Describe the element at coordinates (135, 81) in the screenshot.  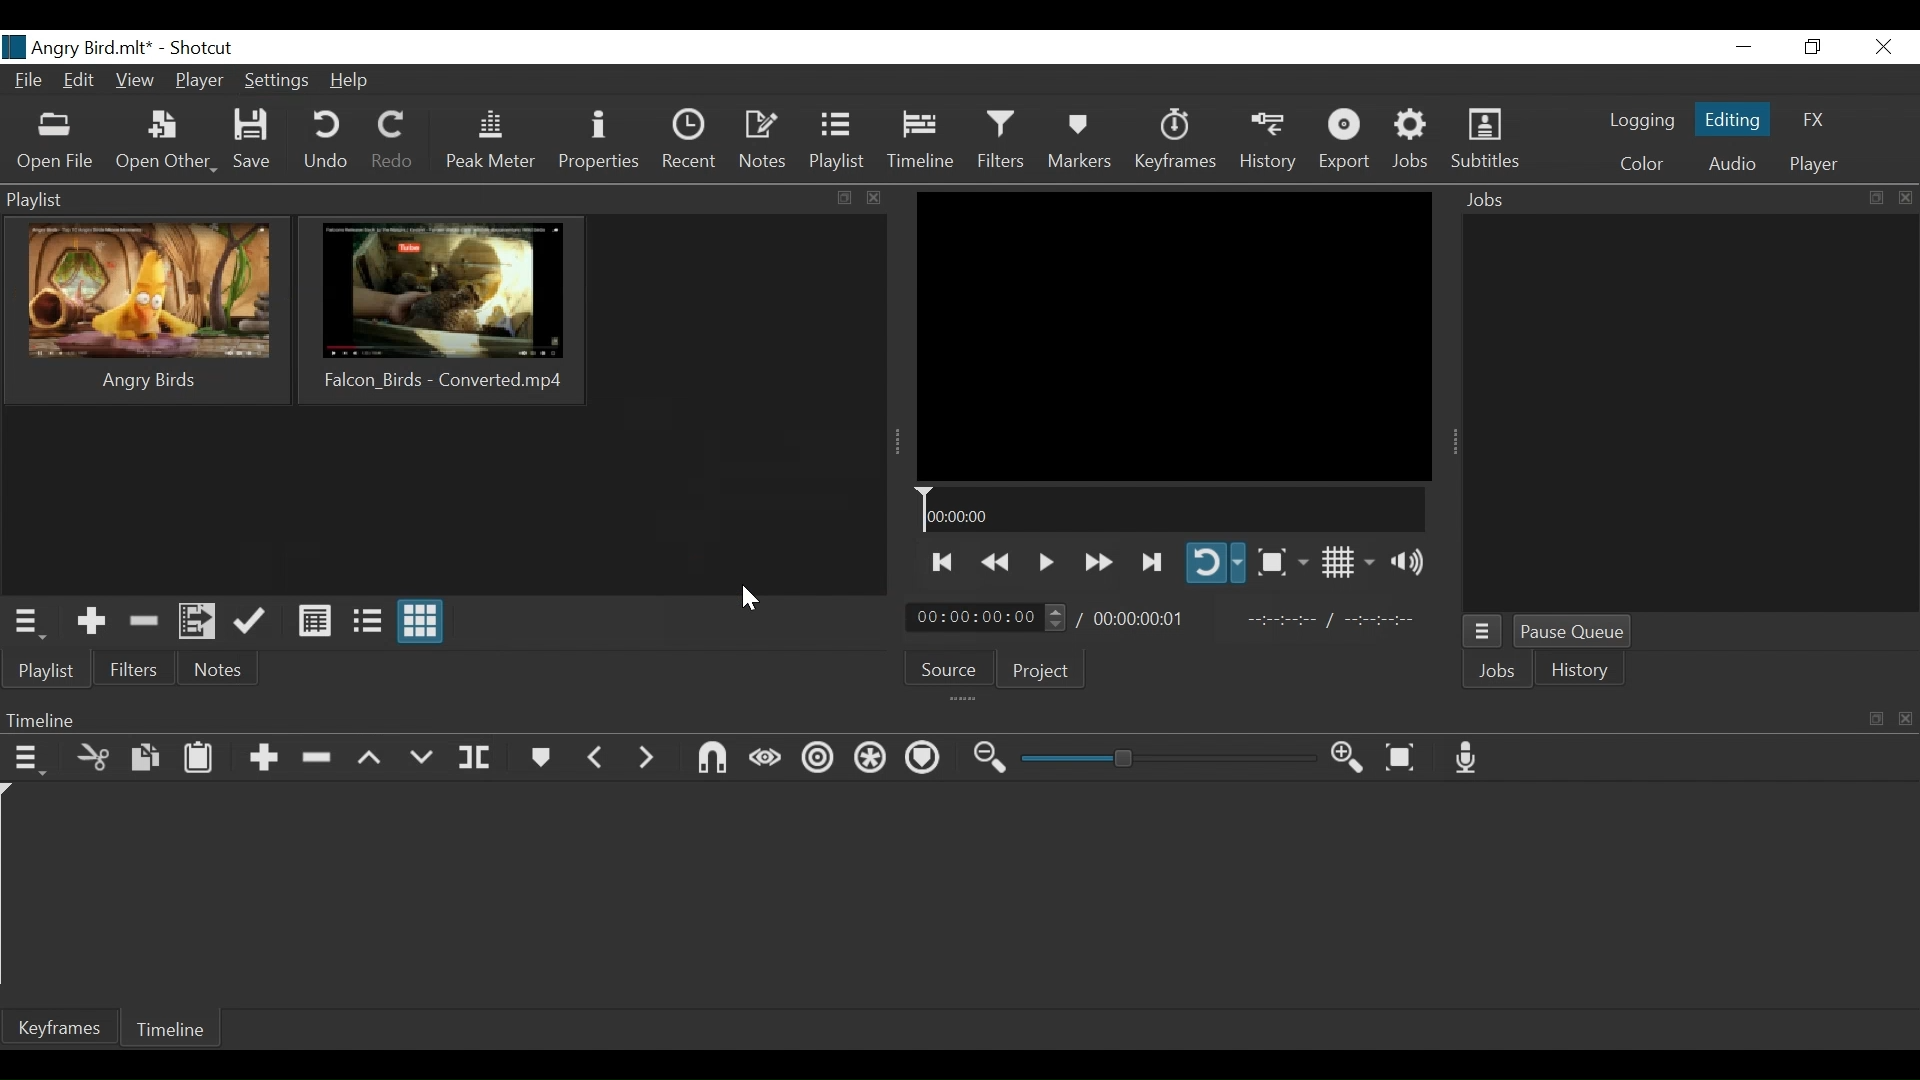
I see `View` at that location.